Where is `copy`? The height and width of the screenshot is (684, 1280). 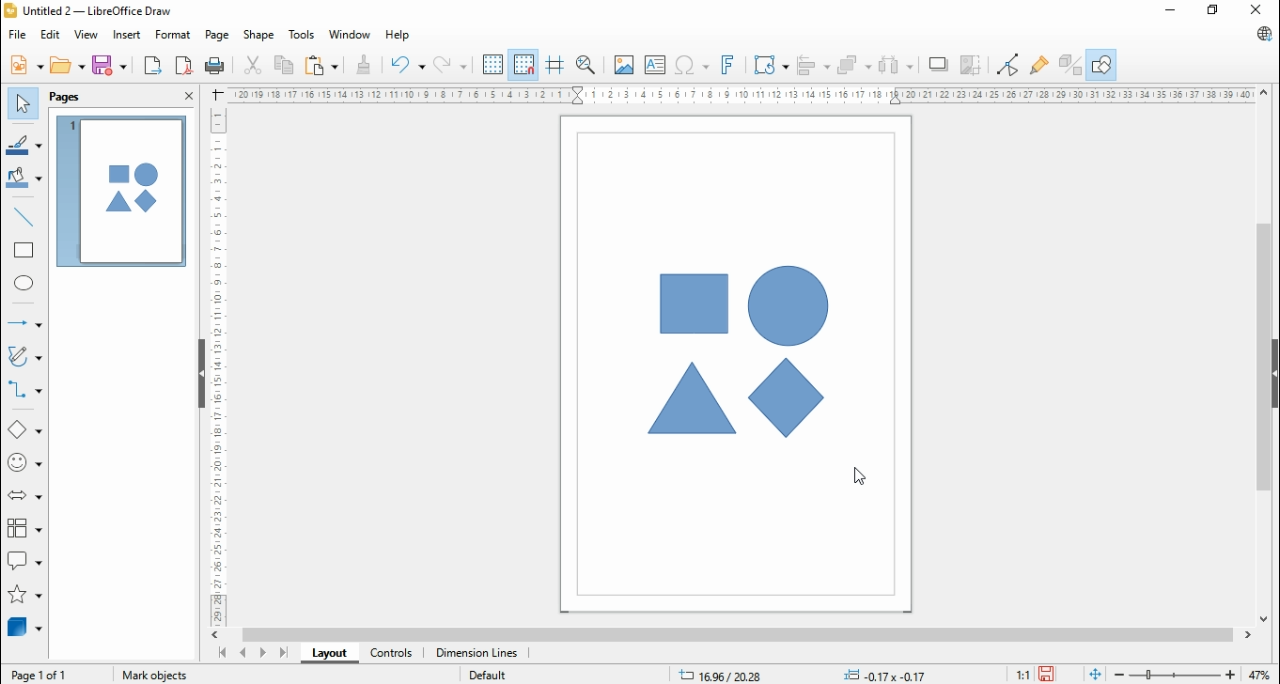 copy is located at coordinates (285, 63).